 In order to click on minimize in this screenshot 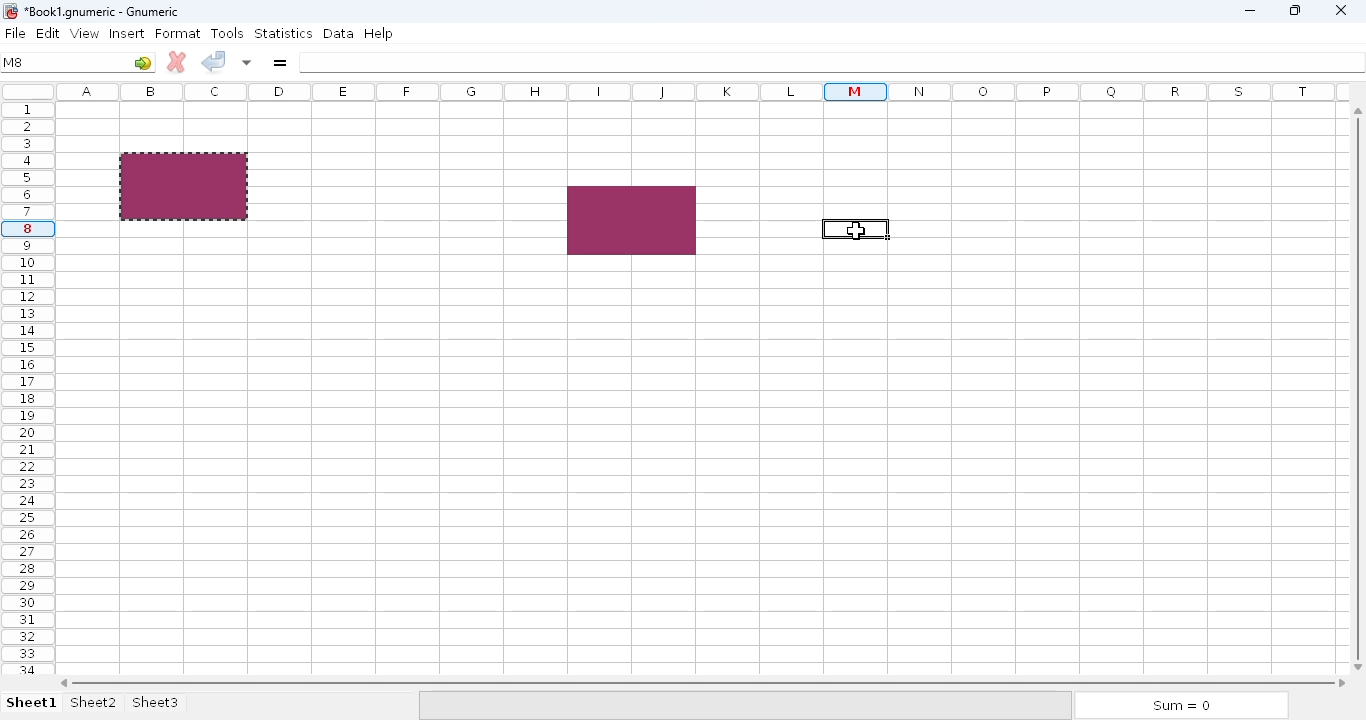, I will do `click(1250, 11)`.